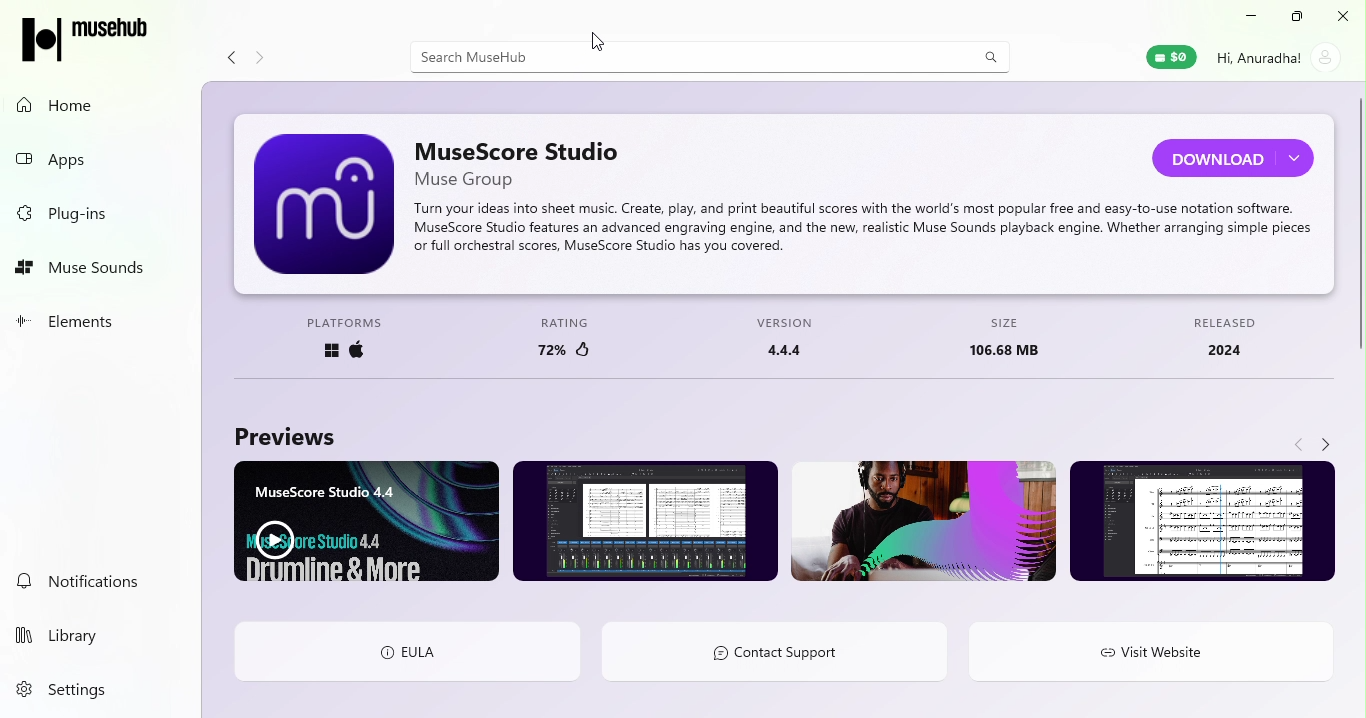 This screenshot has width=1366, height=718. What do you see at coordinates (1343, 14) in the screenshot?
I see `Close` at bounding box center [1343, 14].